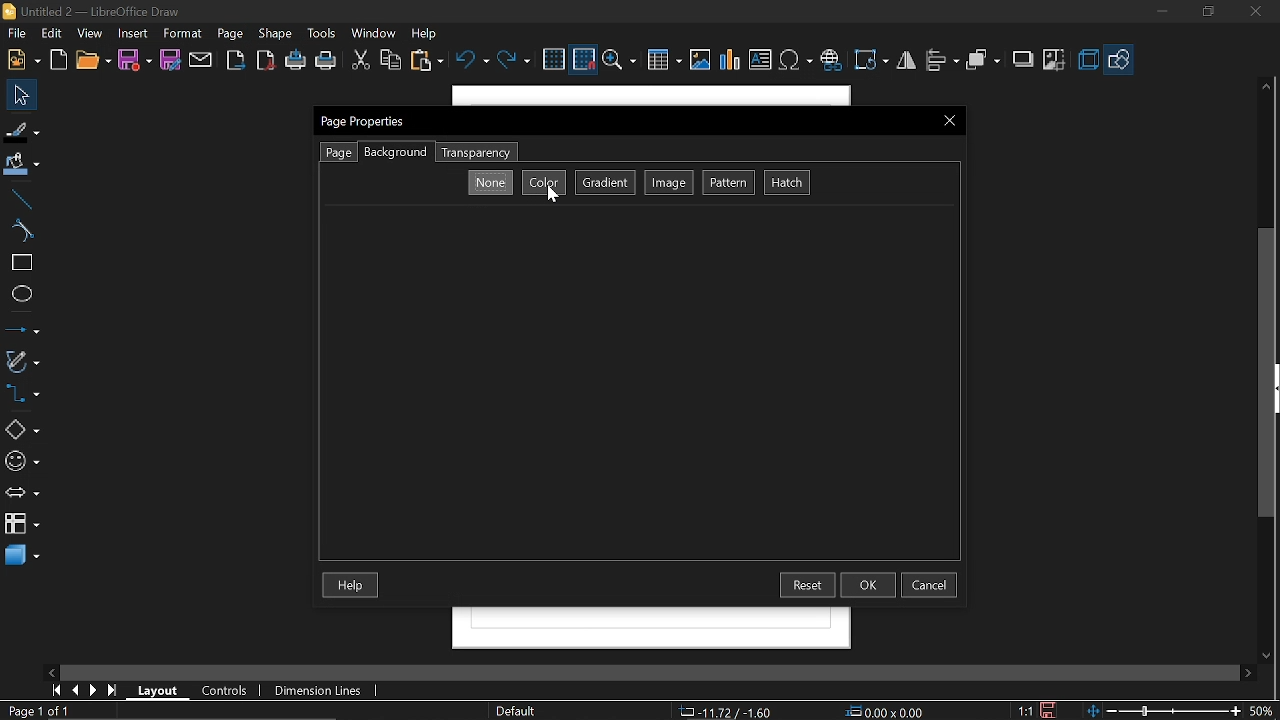  Describe the element at coordinates (807, 584) in the screenshot. I see `Reset` at that location.